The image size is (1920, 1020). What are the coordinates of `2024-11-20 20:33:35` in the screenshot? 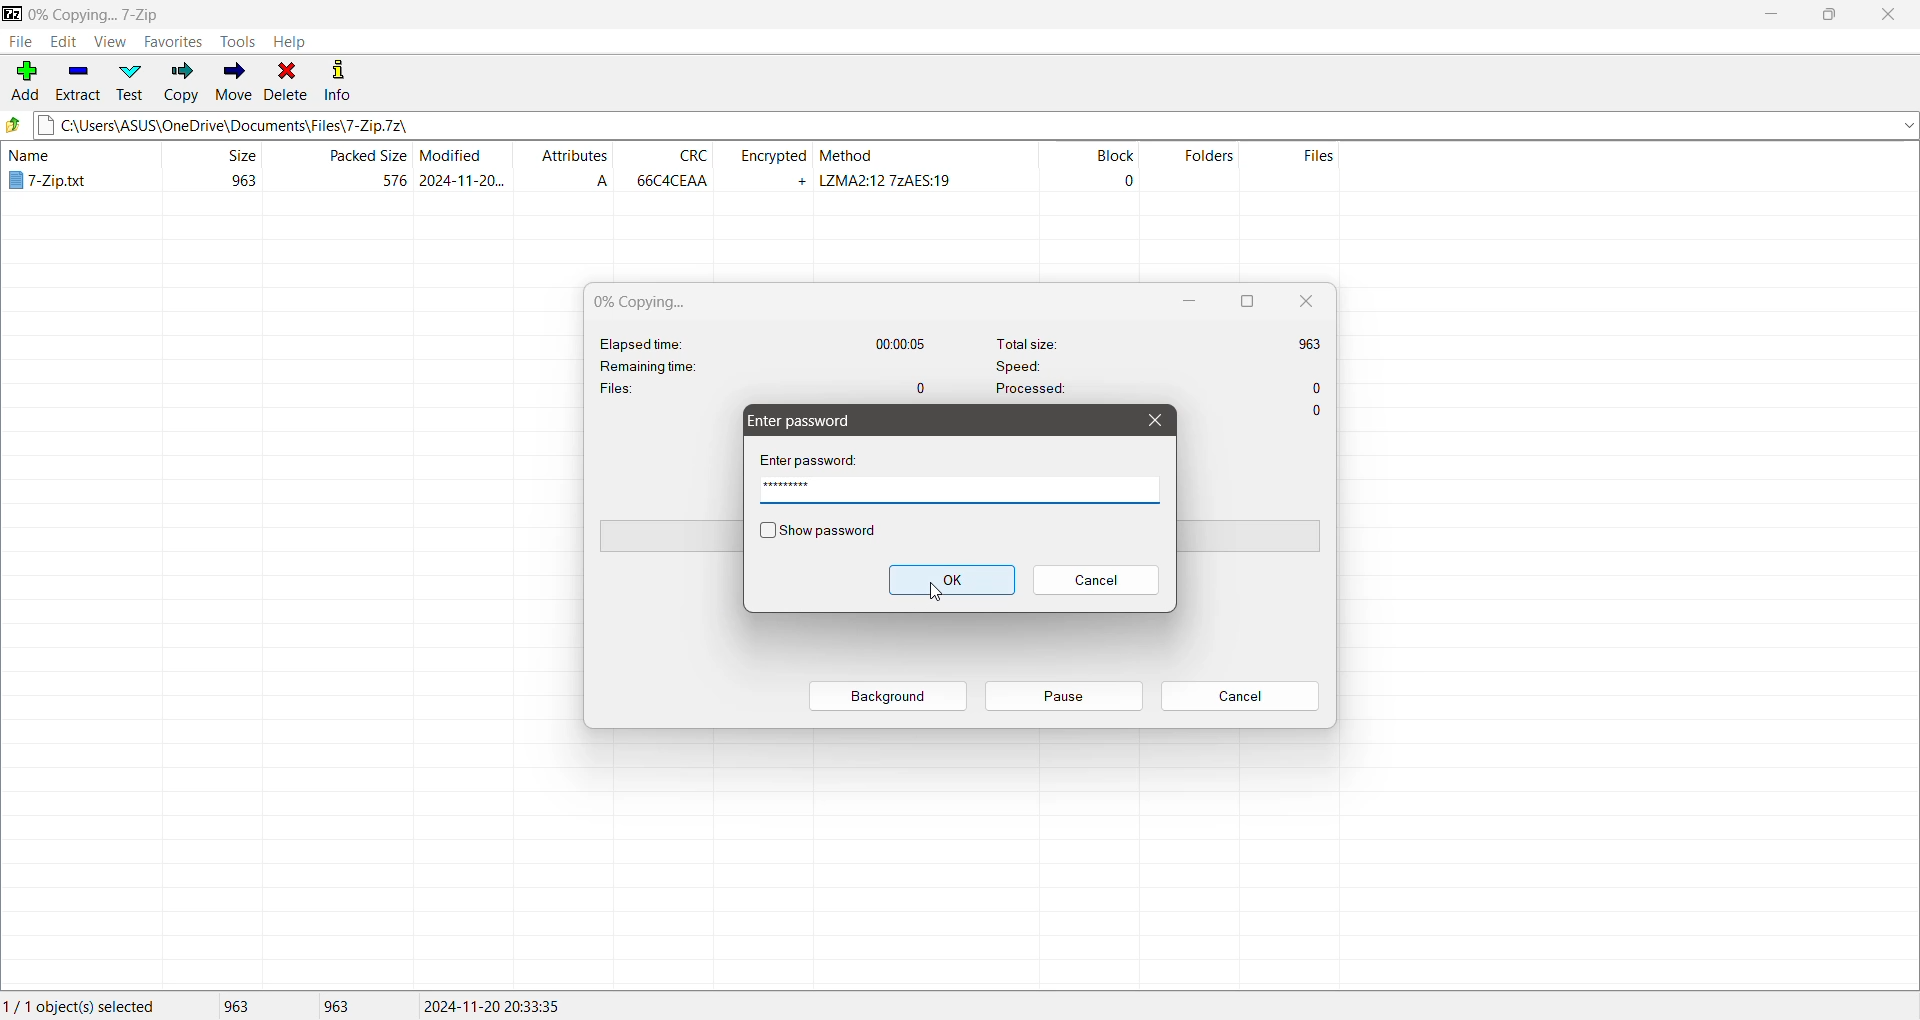 It's located at (498, 1004).